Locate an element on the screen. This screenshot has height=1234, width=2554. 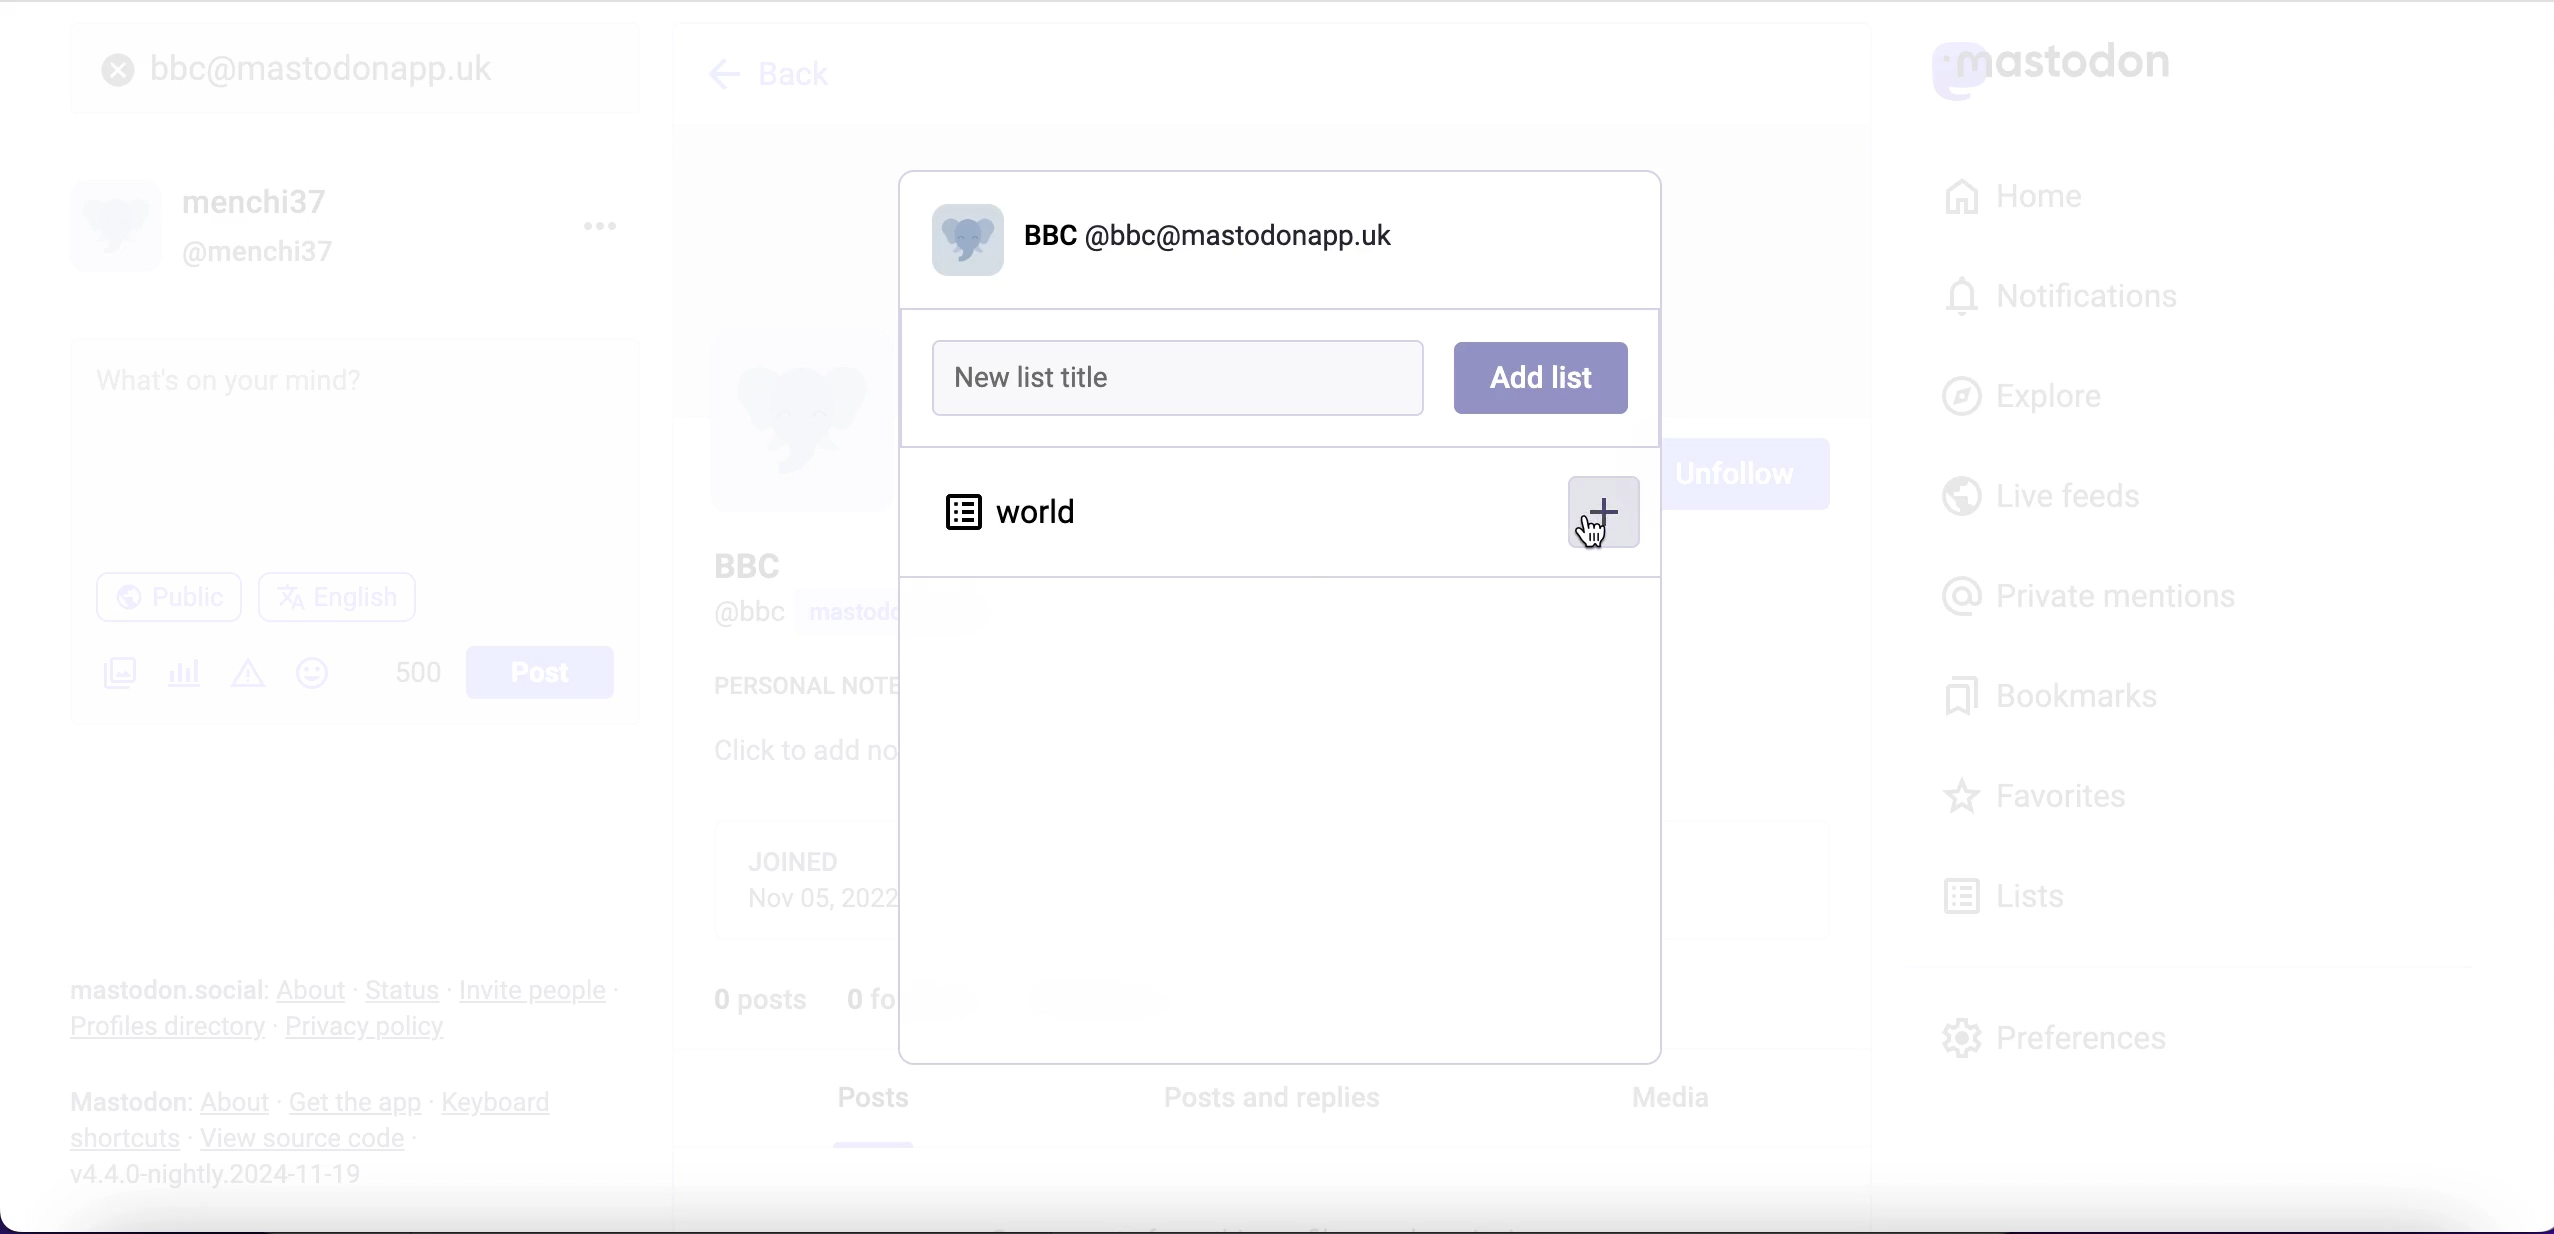
URL is located at coordinates (297, 1212).